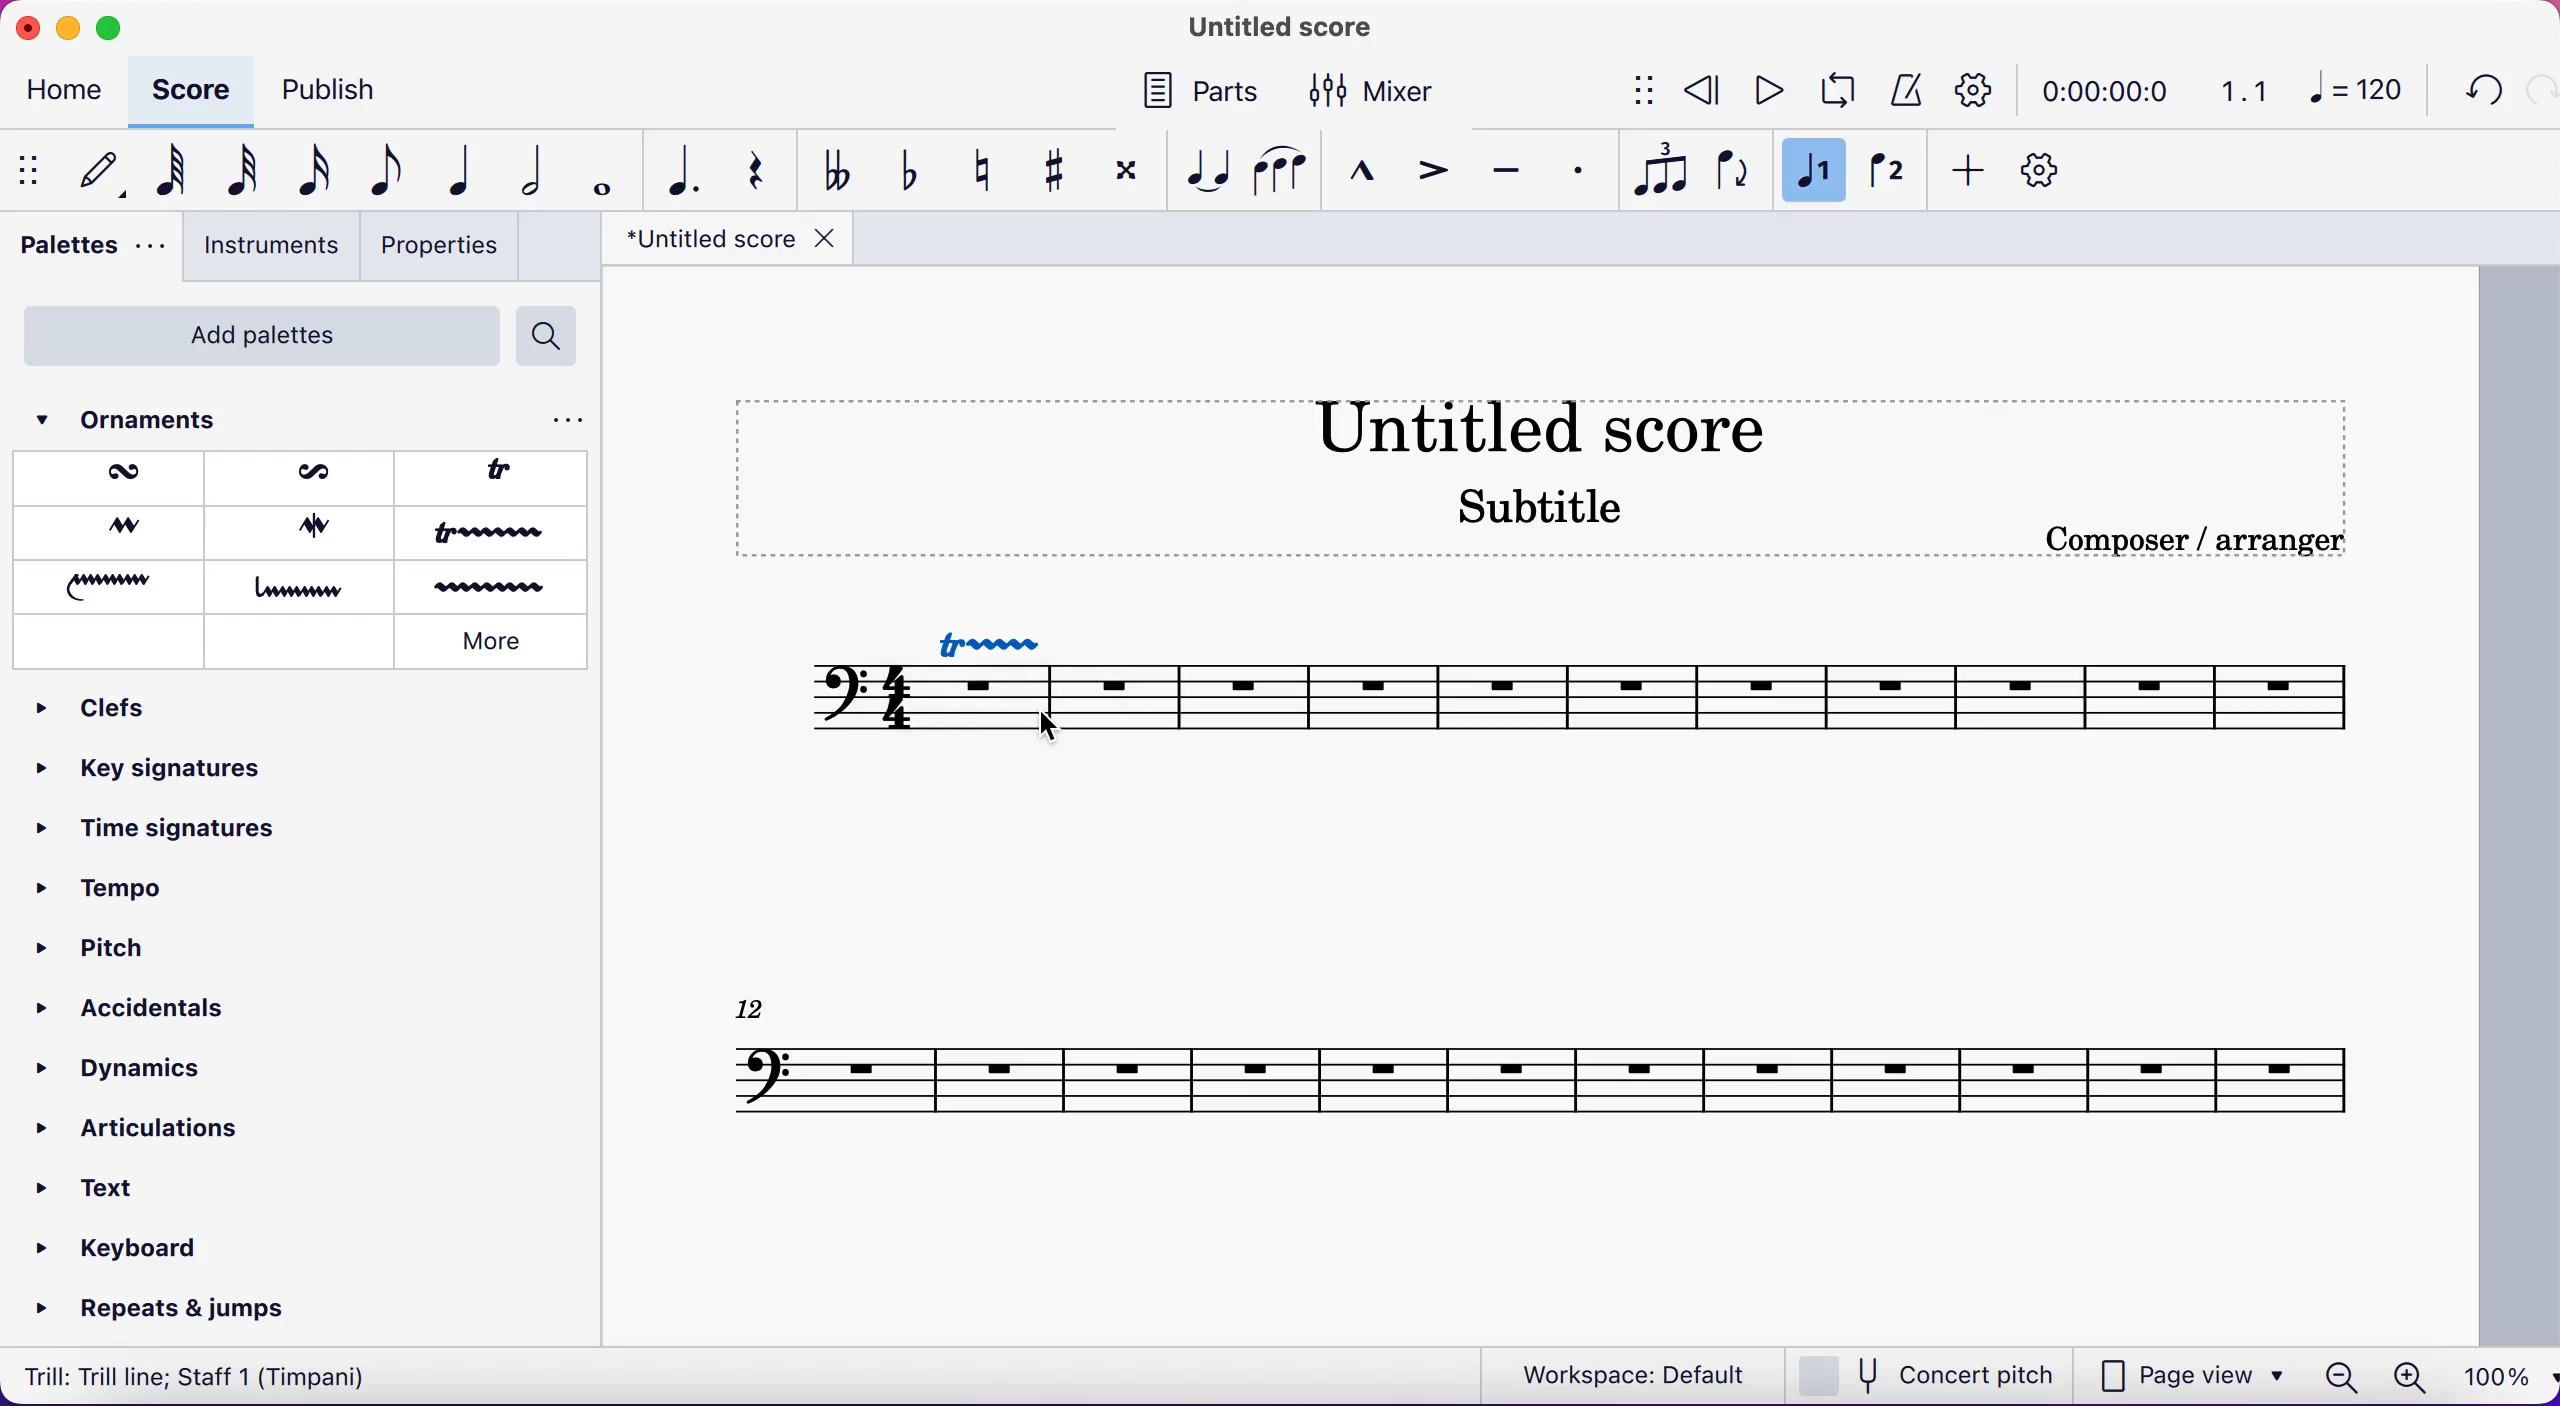 The width and height of the screenshot is (2560, 1406). Describe the element at coordinates (303, 587) in the screenshot. I see `glissando (descending)` at that location.